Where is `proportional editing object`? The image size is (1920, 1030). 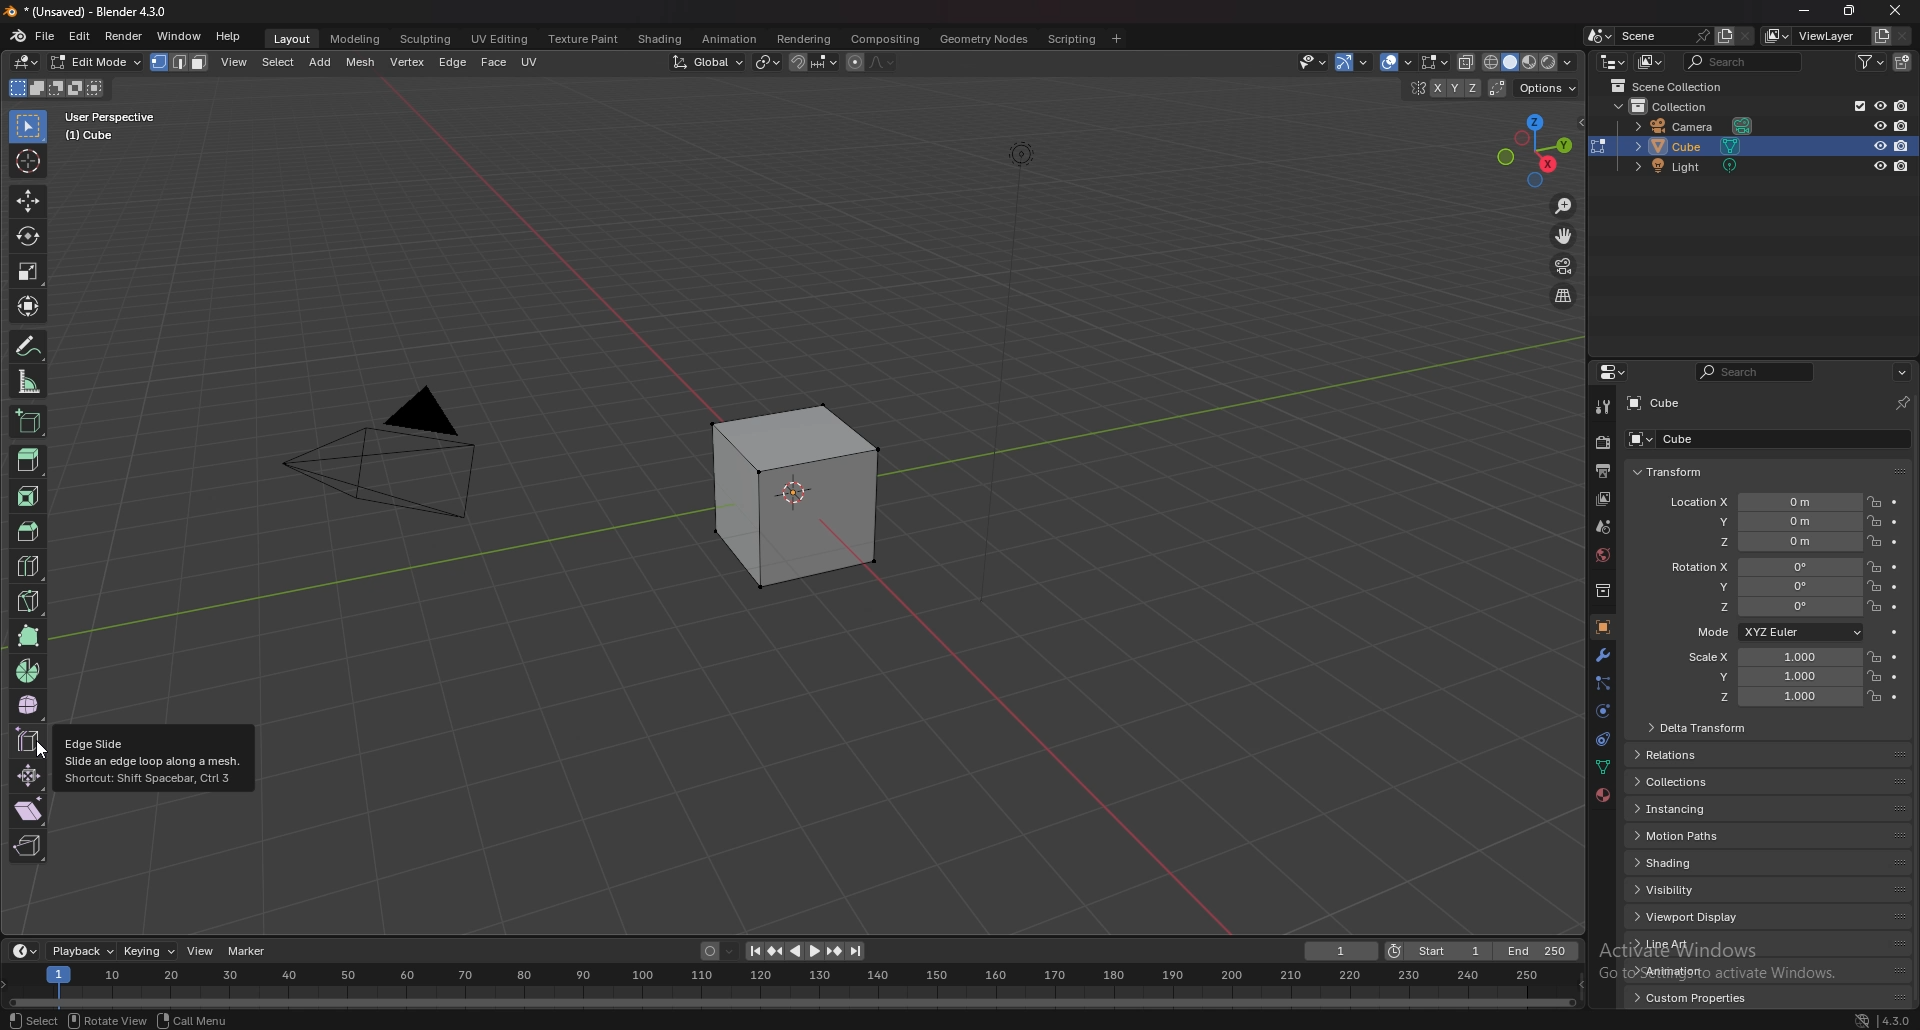 proportional editing object is located at coordinates (856, 63).